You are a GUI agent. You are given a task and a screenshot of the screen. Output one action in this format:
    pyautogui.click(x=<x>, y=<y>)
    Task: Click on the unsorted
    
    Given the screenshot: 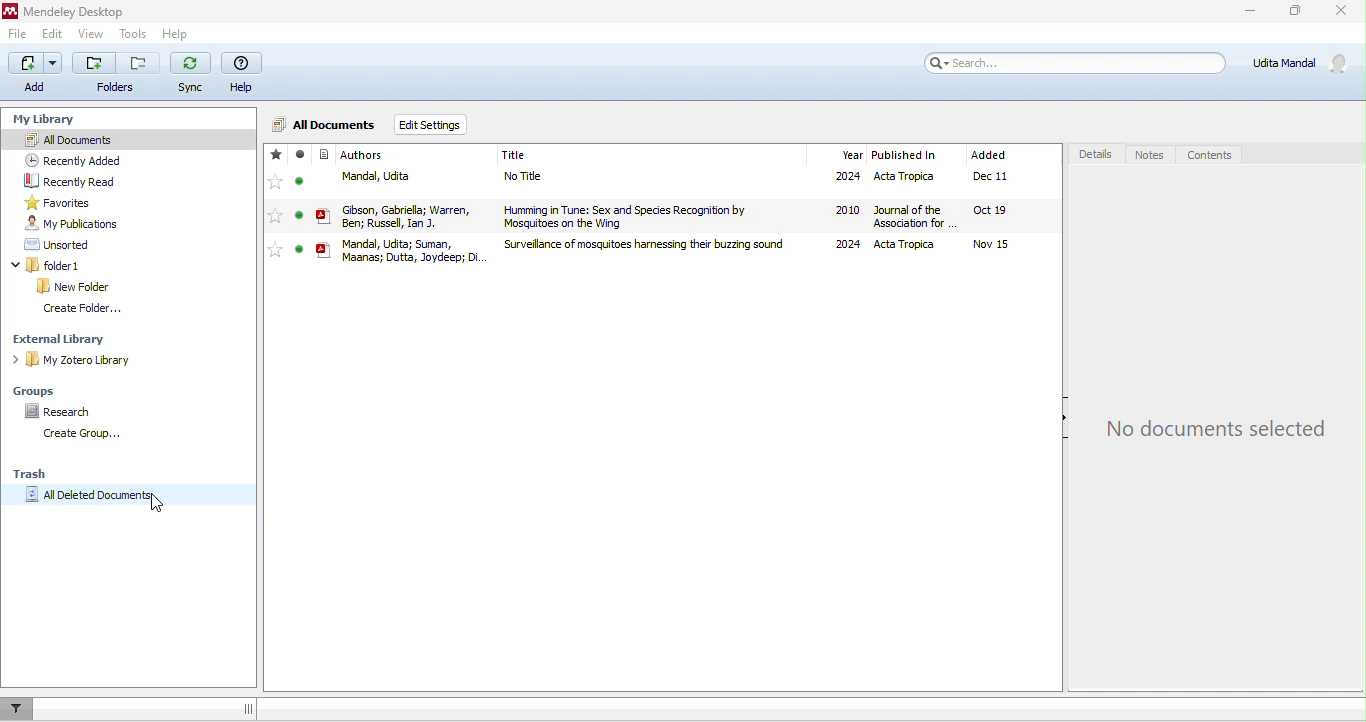 What is the action you would take?
    pyautogui.click(x=52, y=244)
    